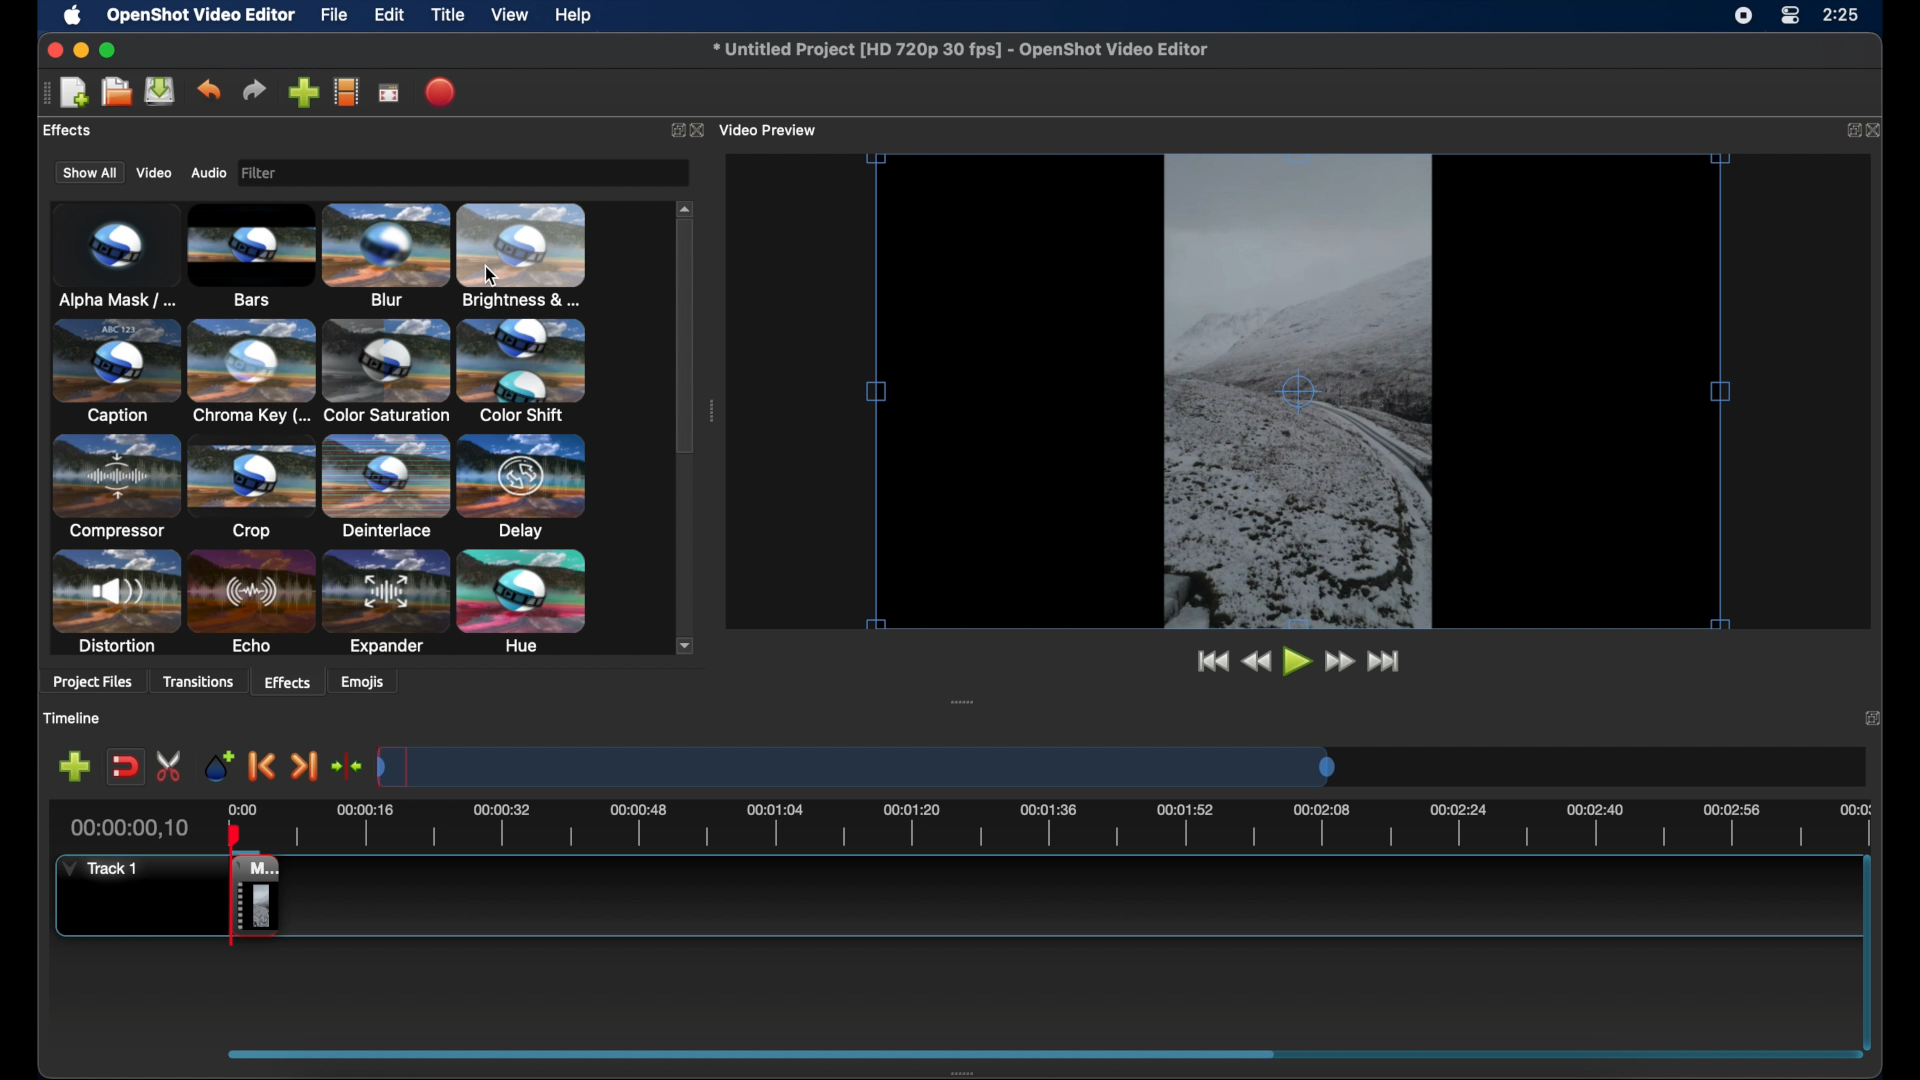 This screenshot has width=1920, height=1080. What do you see at coordinates (1872, 716) in the screenshot?
I see `close` at bounding box center [1872, 716].